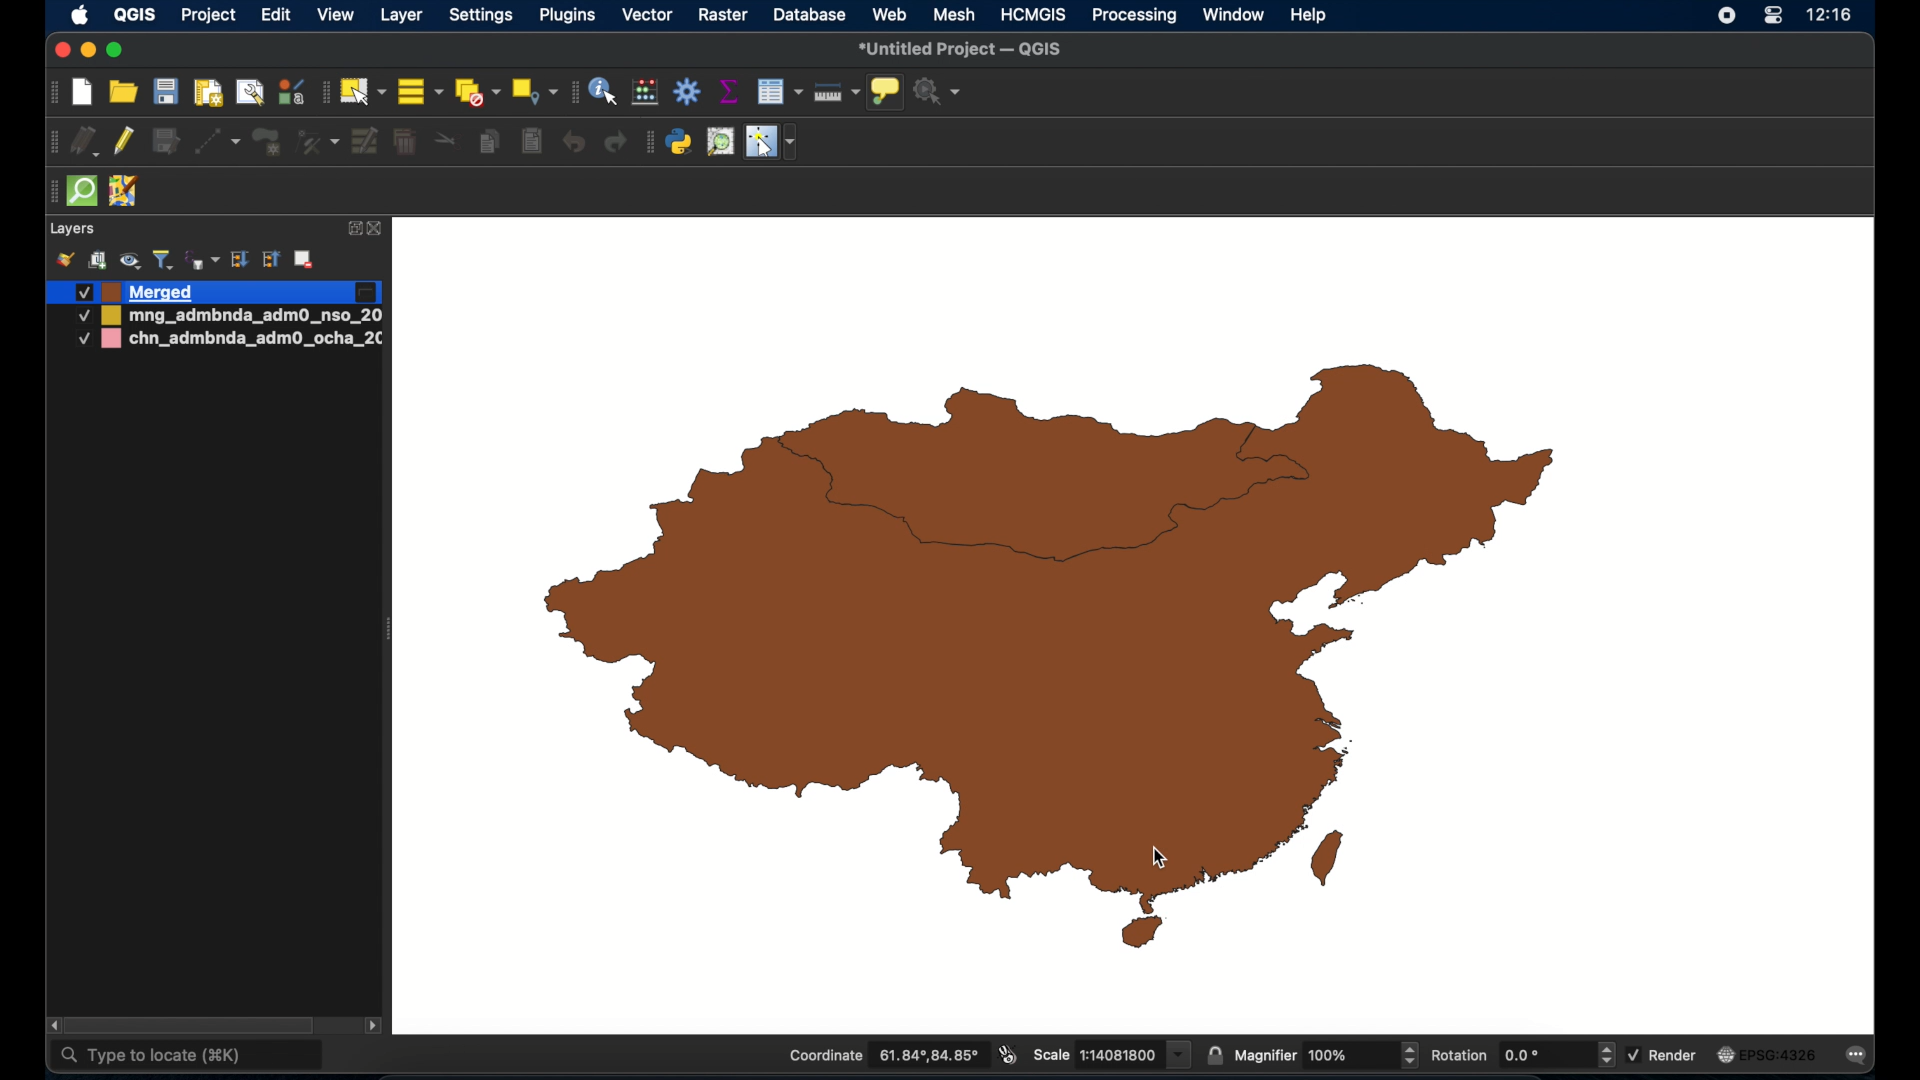 This screenshot has height=1080, width=1920. Describe the element at coordinates (377, 230) in the screenshot. I see `close` at that location.